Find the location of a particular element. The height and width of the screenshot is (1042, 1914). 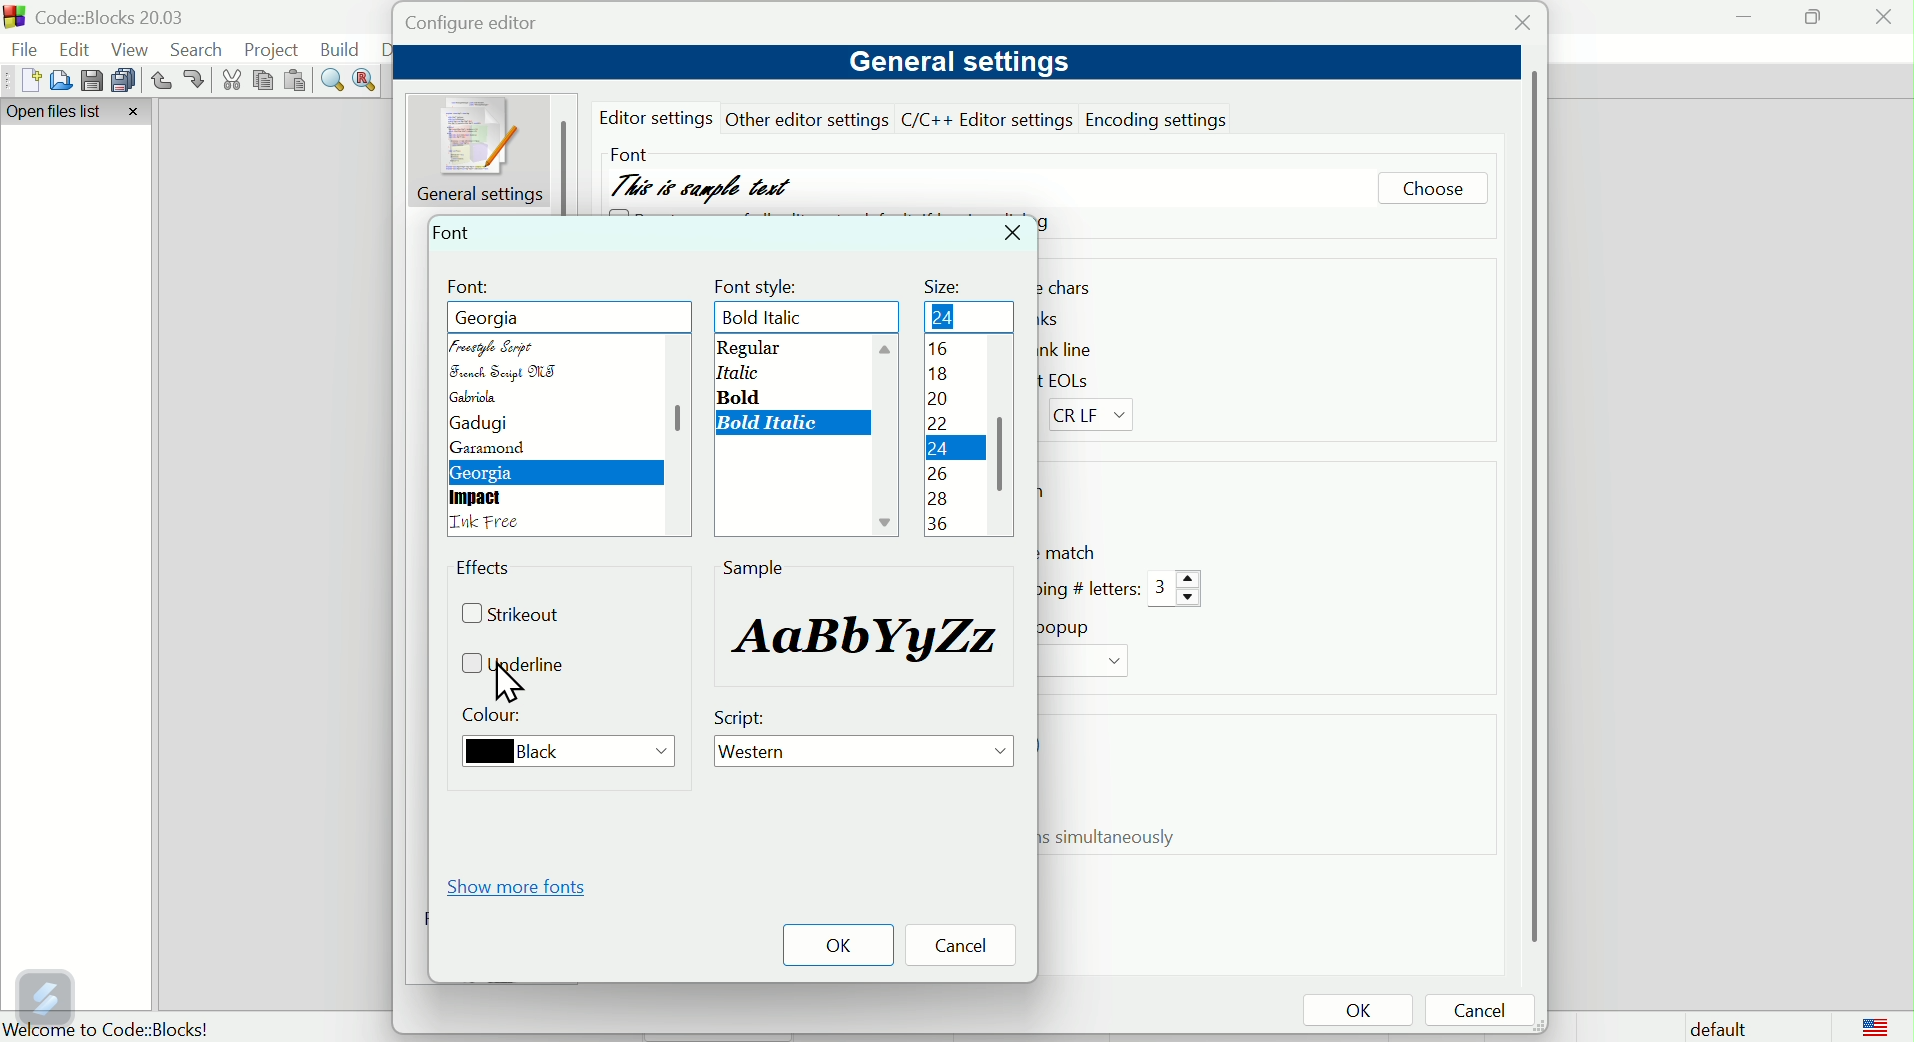

26 is located at coordinates (936, 474).